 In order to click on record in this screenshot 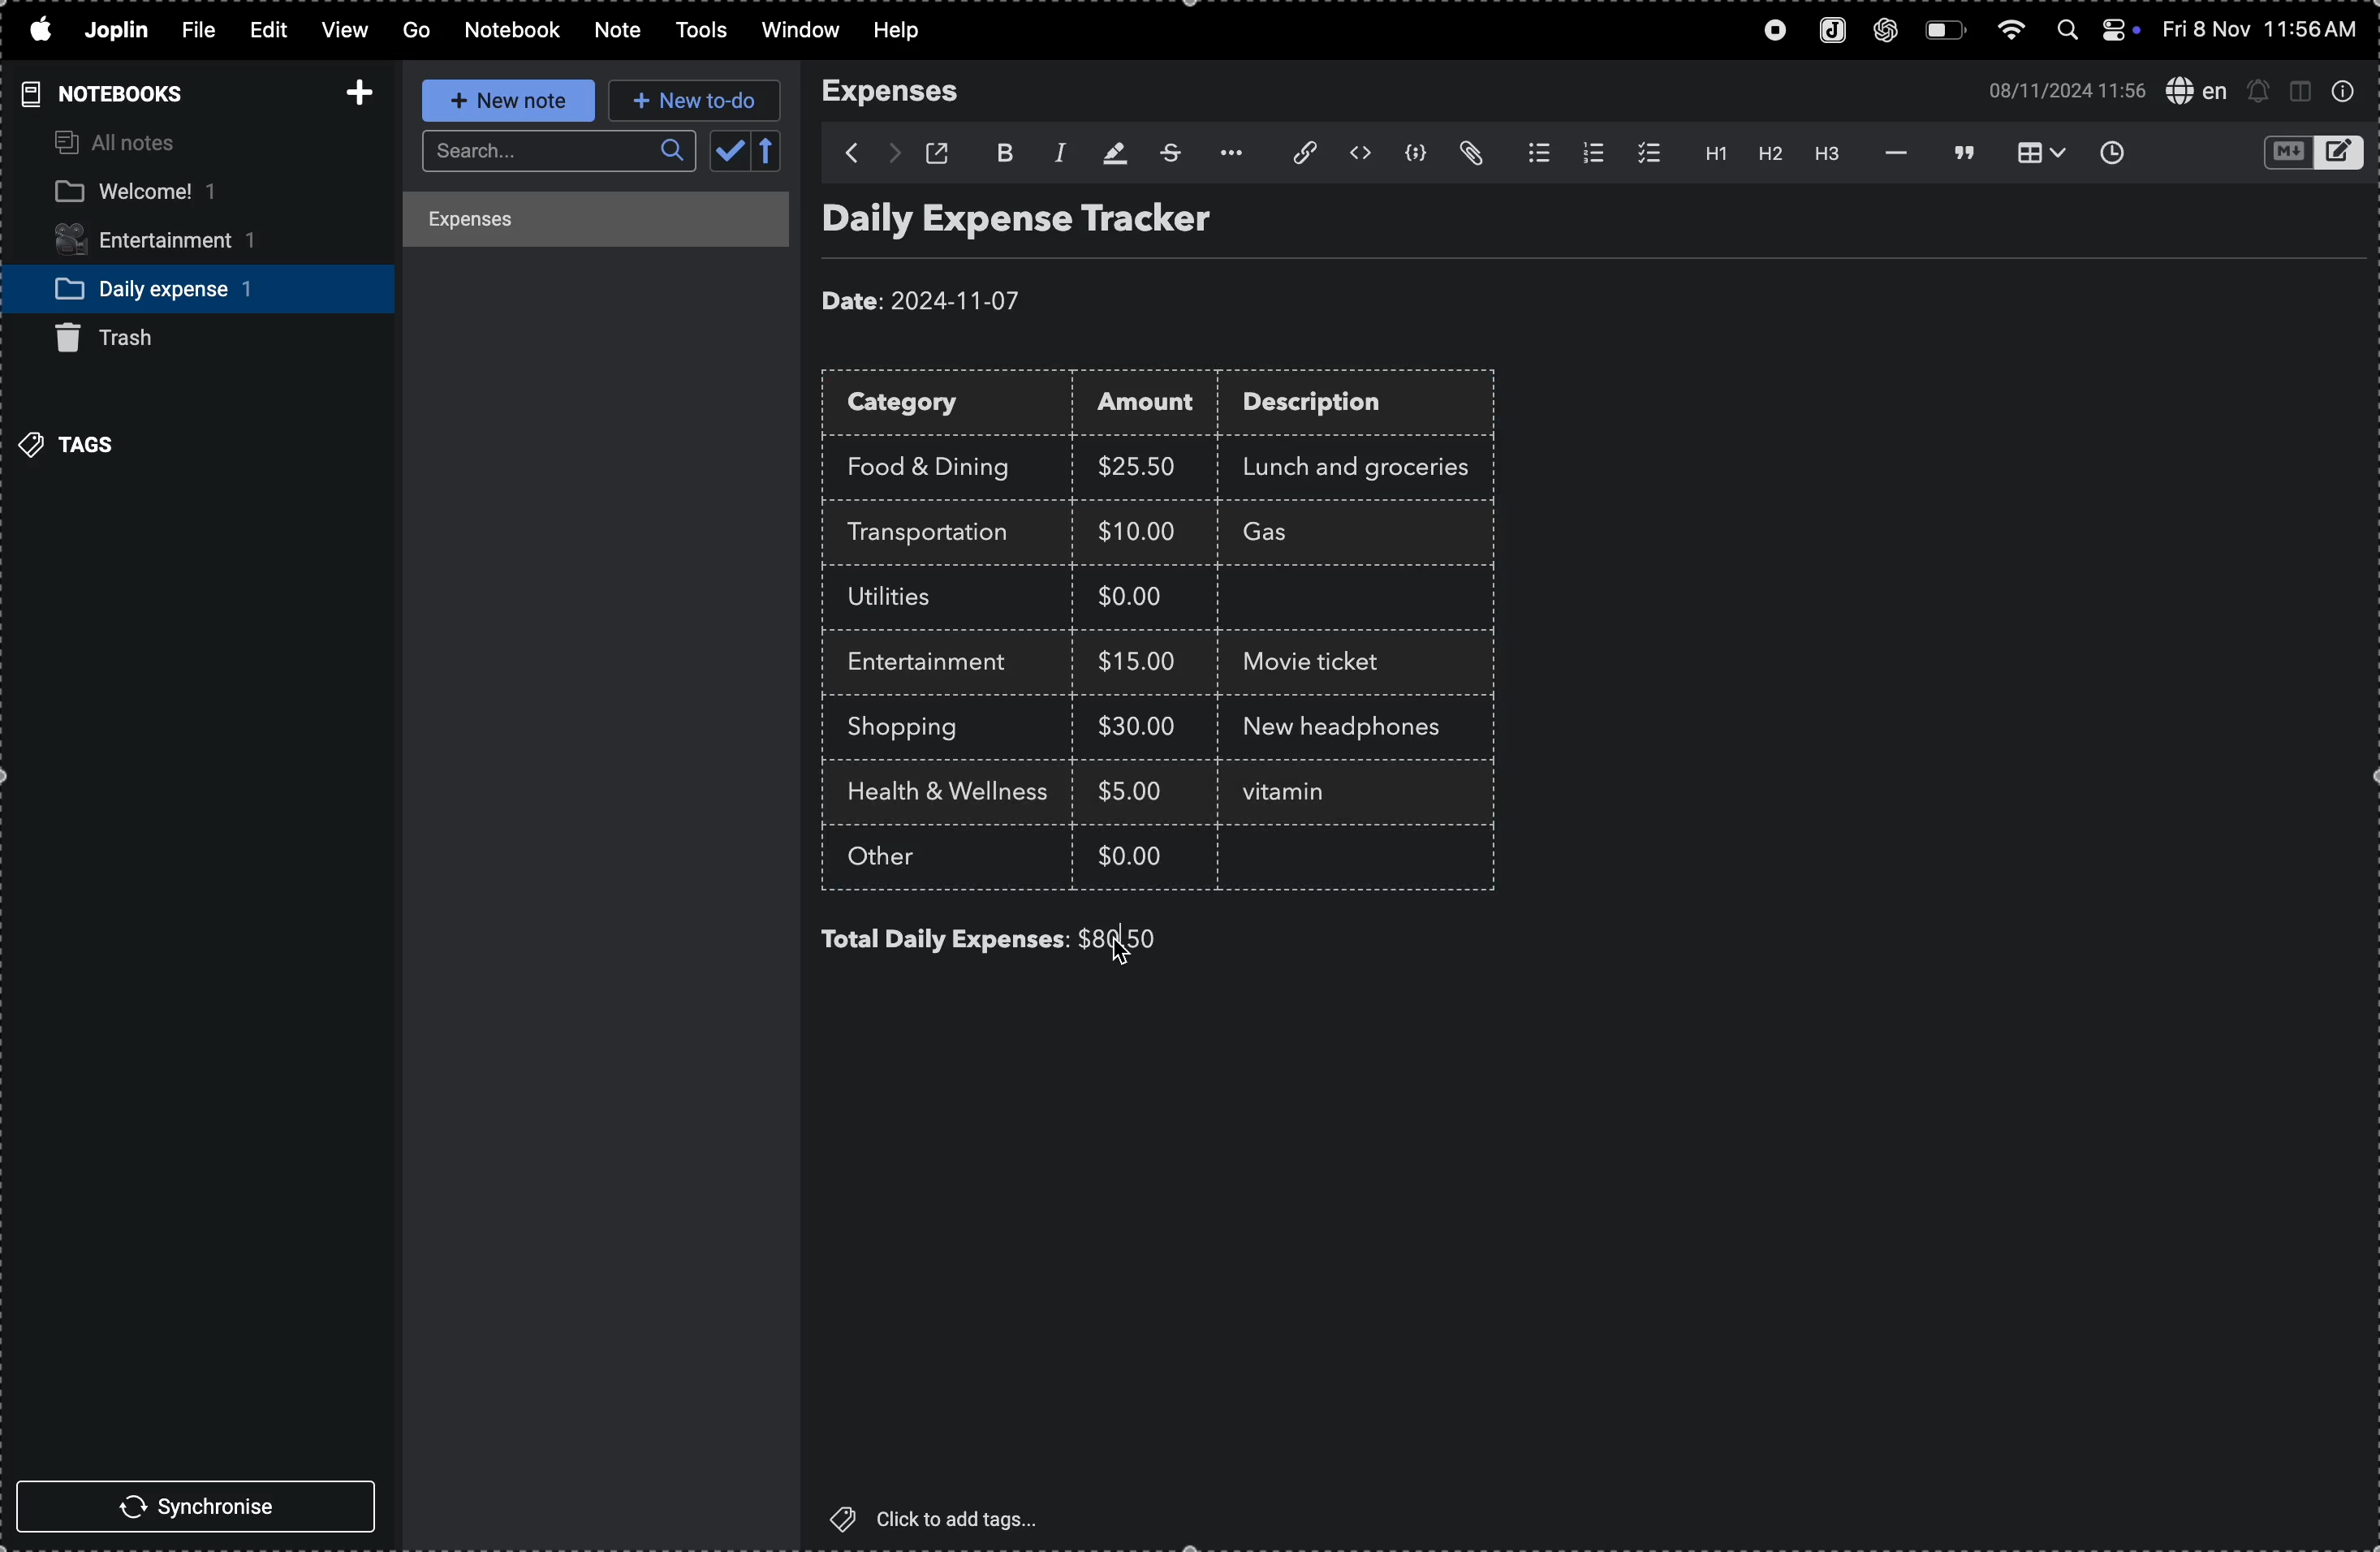, I will do `click(1768, 32)`.